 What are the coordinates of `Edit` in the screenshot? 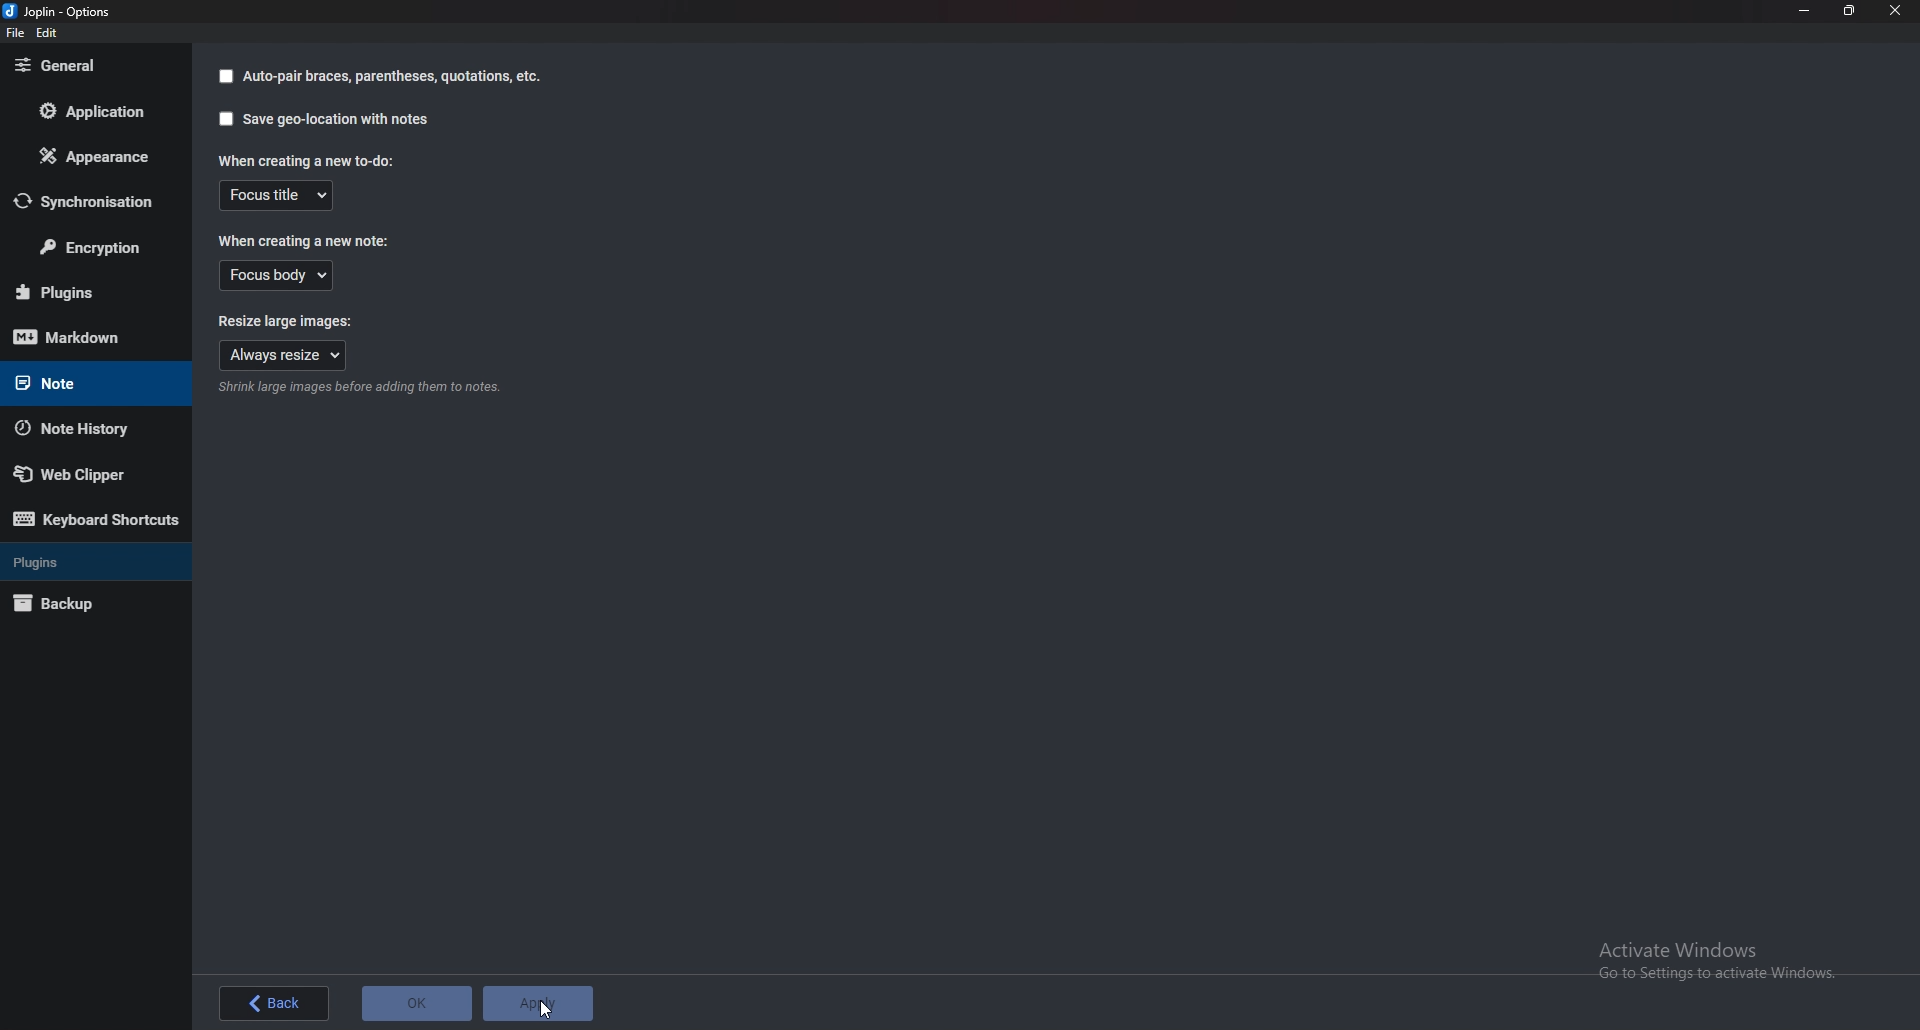 It's located at (47, 33).